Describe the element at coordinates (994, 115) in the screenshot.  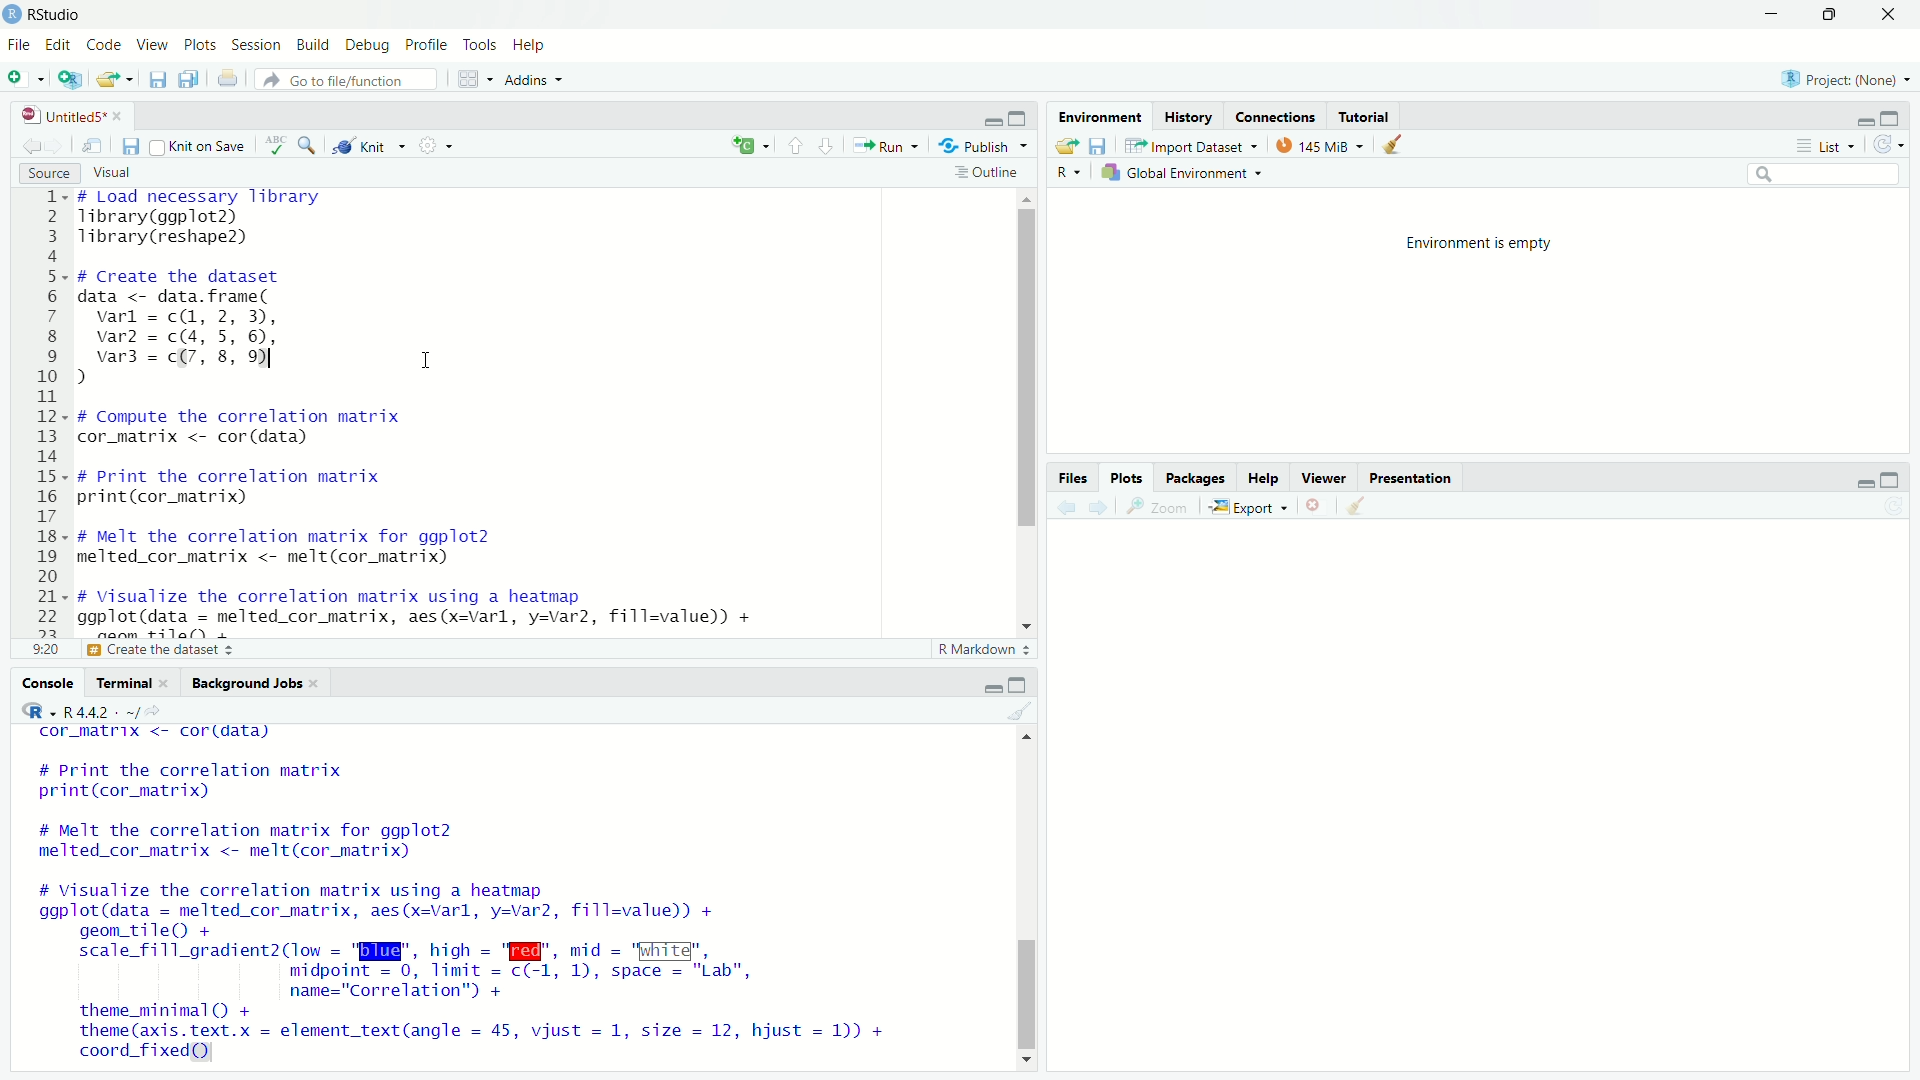
I see `minimize` at that location.